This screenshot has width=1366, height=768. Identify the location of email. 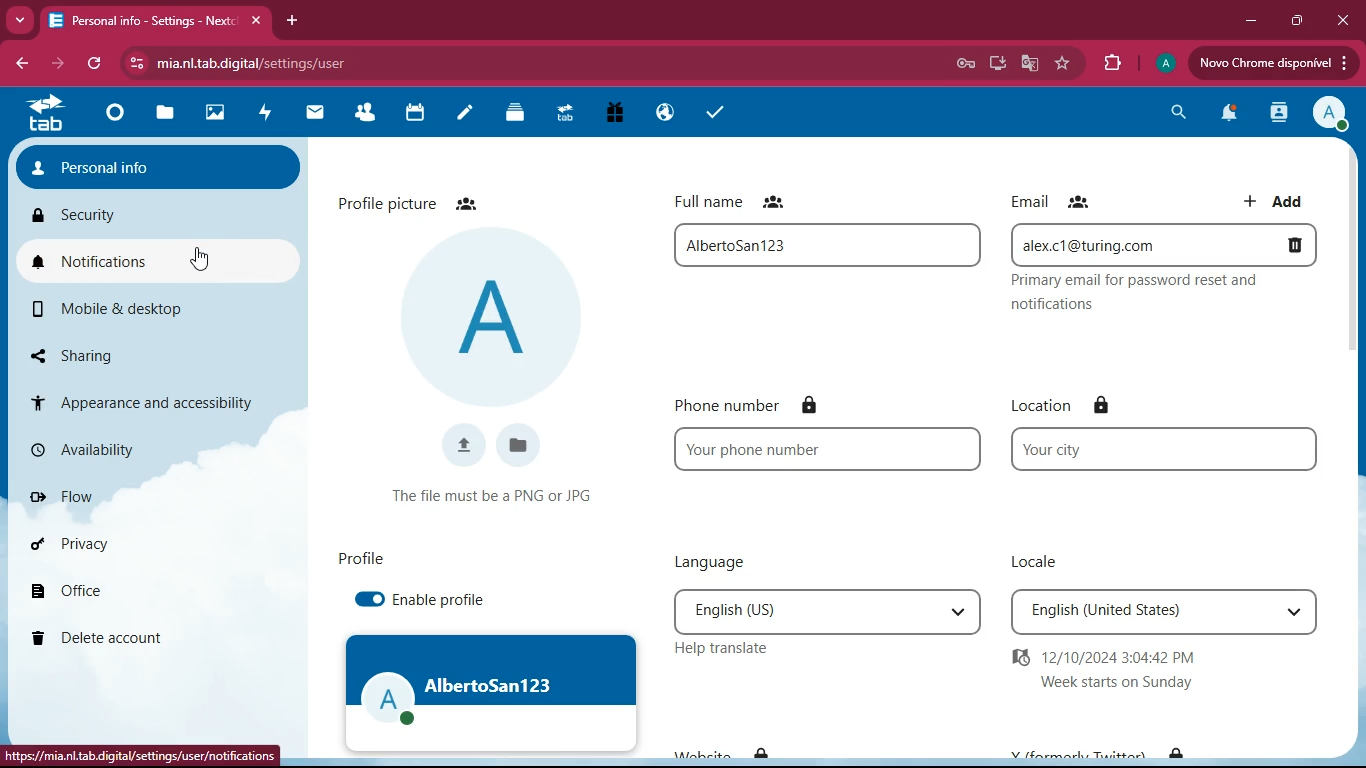
(1070, 199).